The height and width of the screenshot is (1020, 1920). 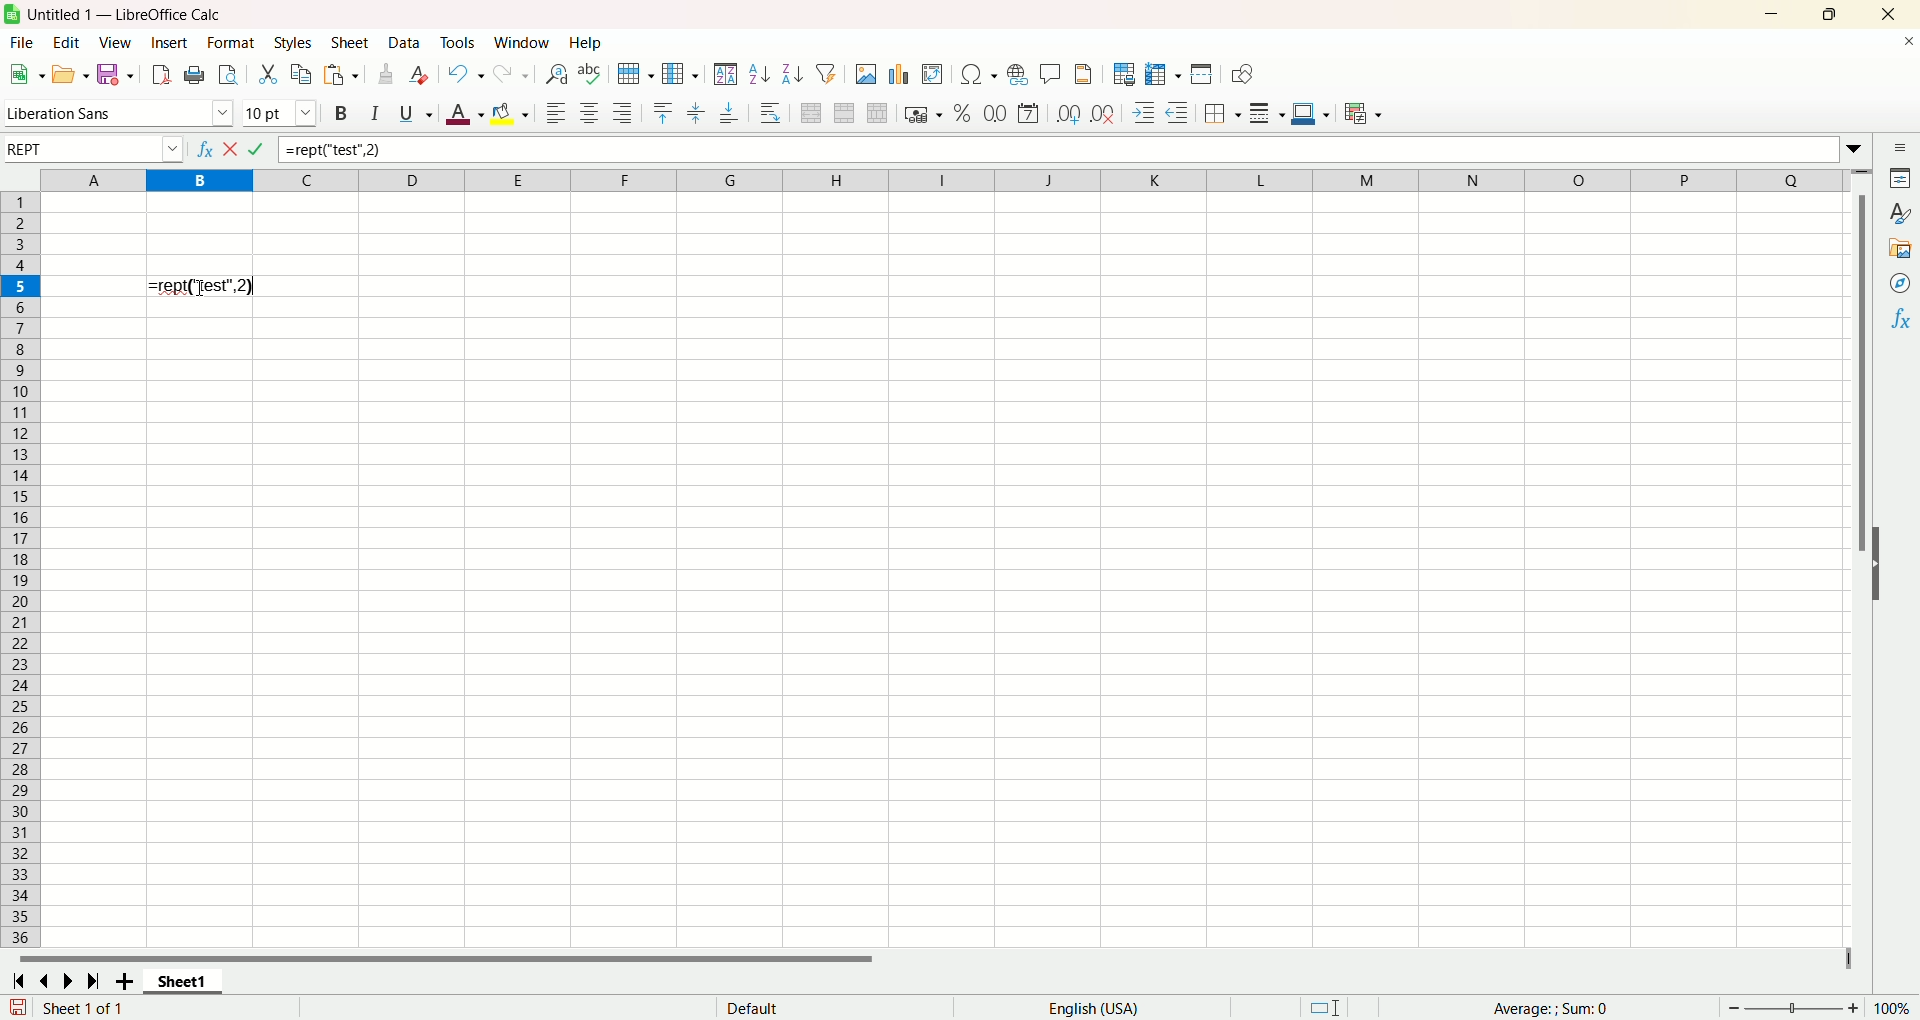 I want to click on insert pivot table, so click(x=933, y=74).